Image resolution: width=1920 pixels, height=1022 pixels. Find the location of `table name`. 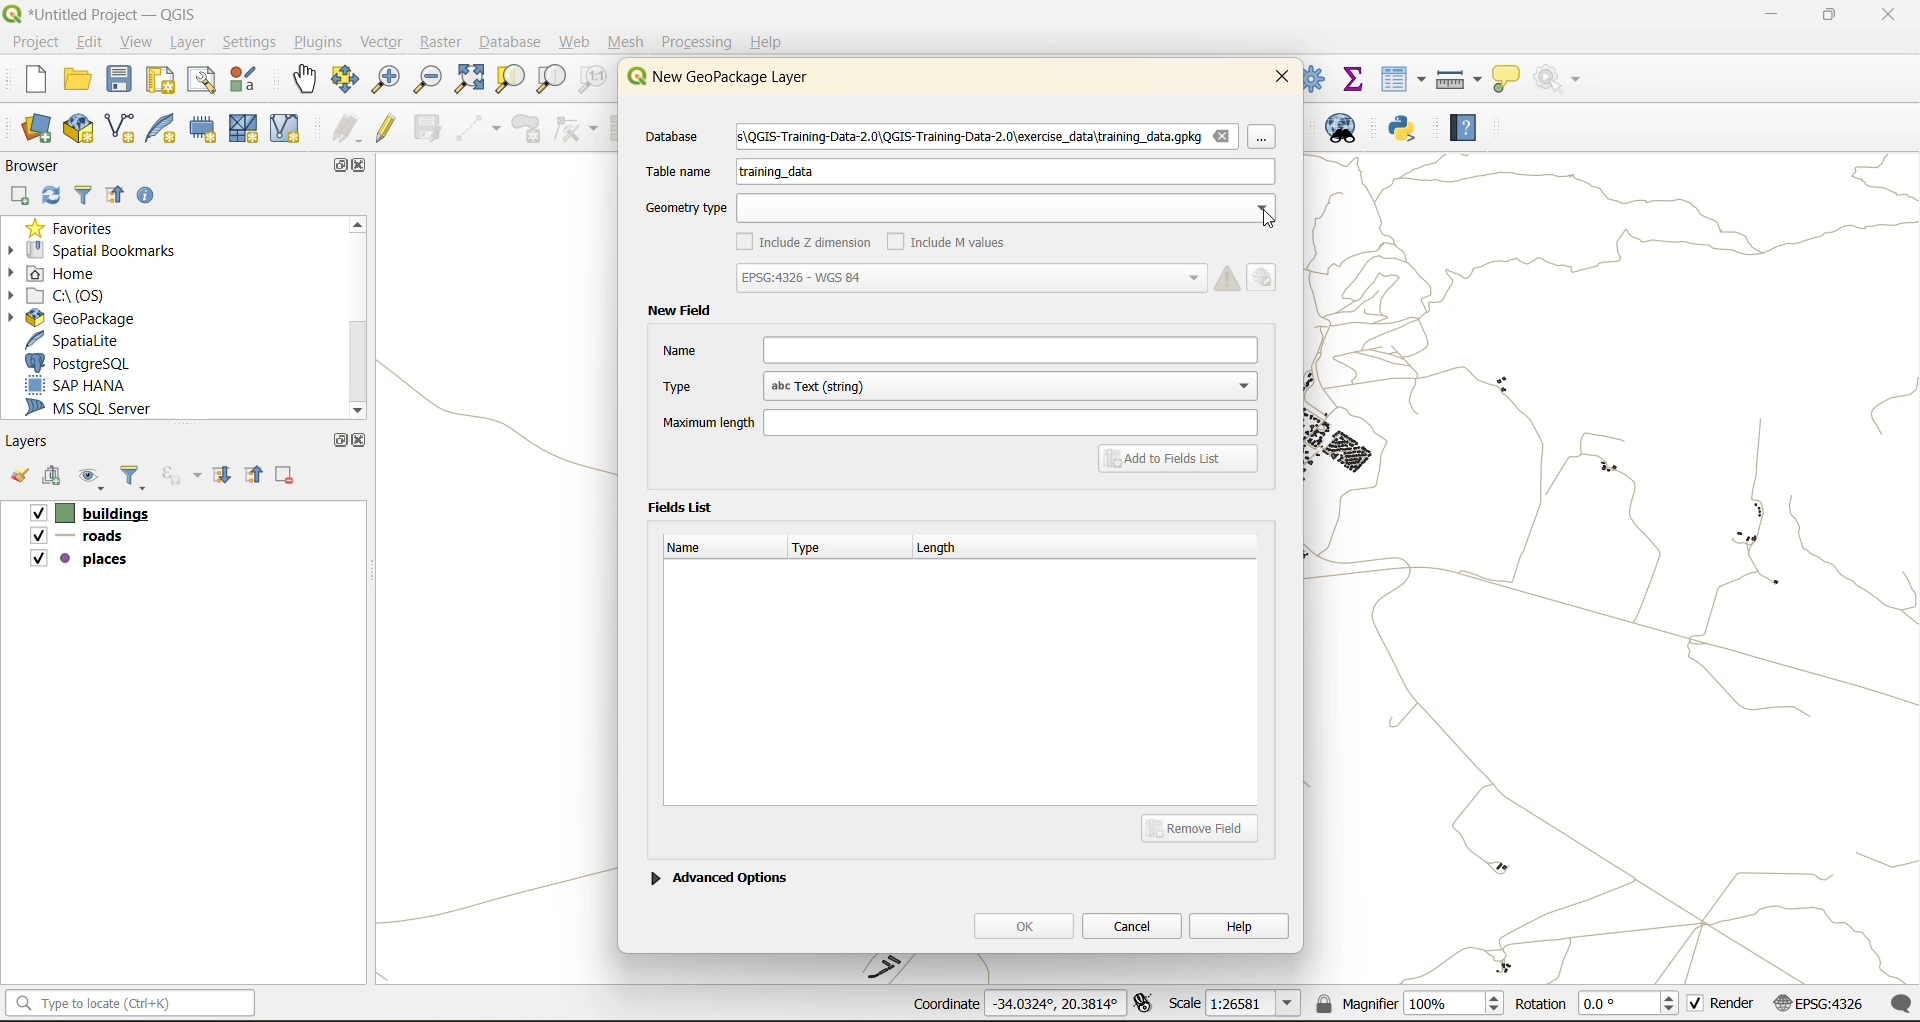

table name is located at coordinates (679, 171).